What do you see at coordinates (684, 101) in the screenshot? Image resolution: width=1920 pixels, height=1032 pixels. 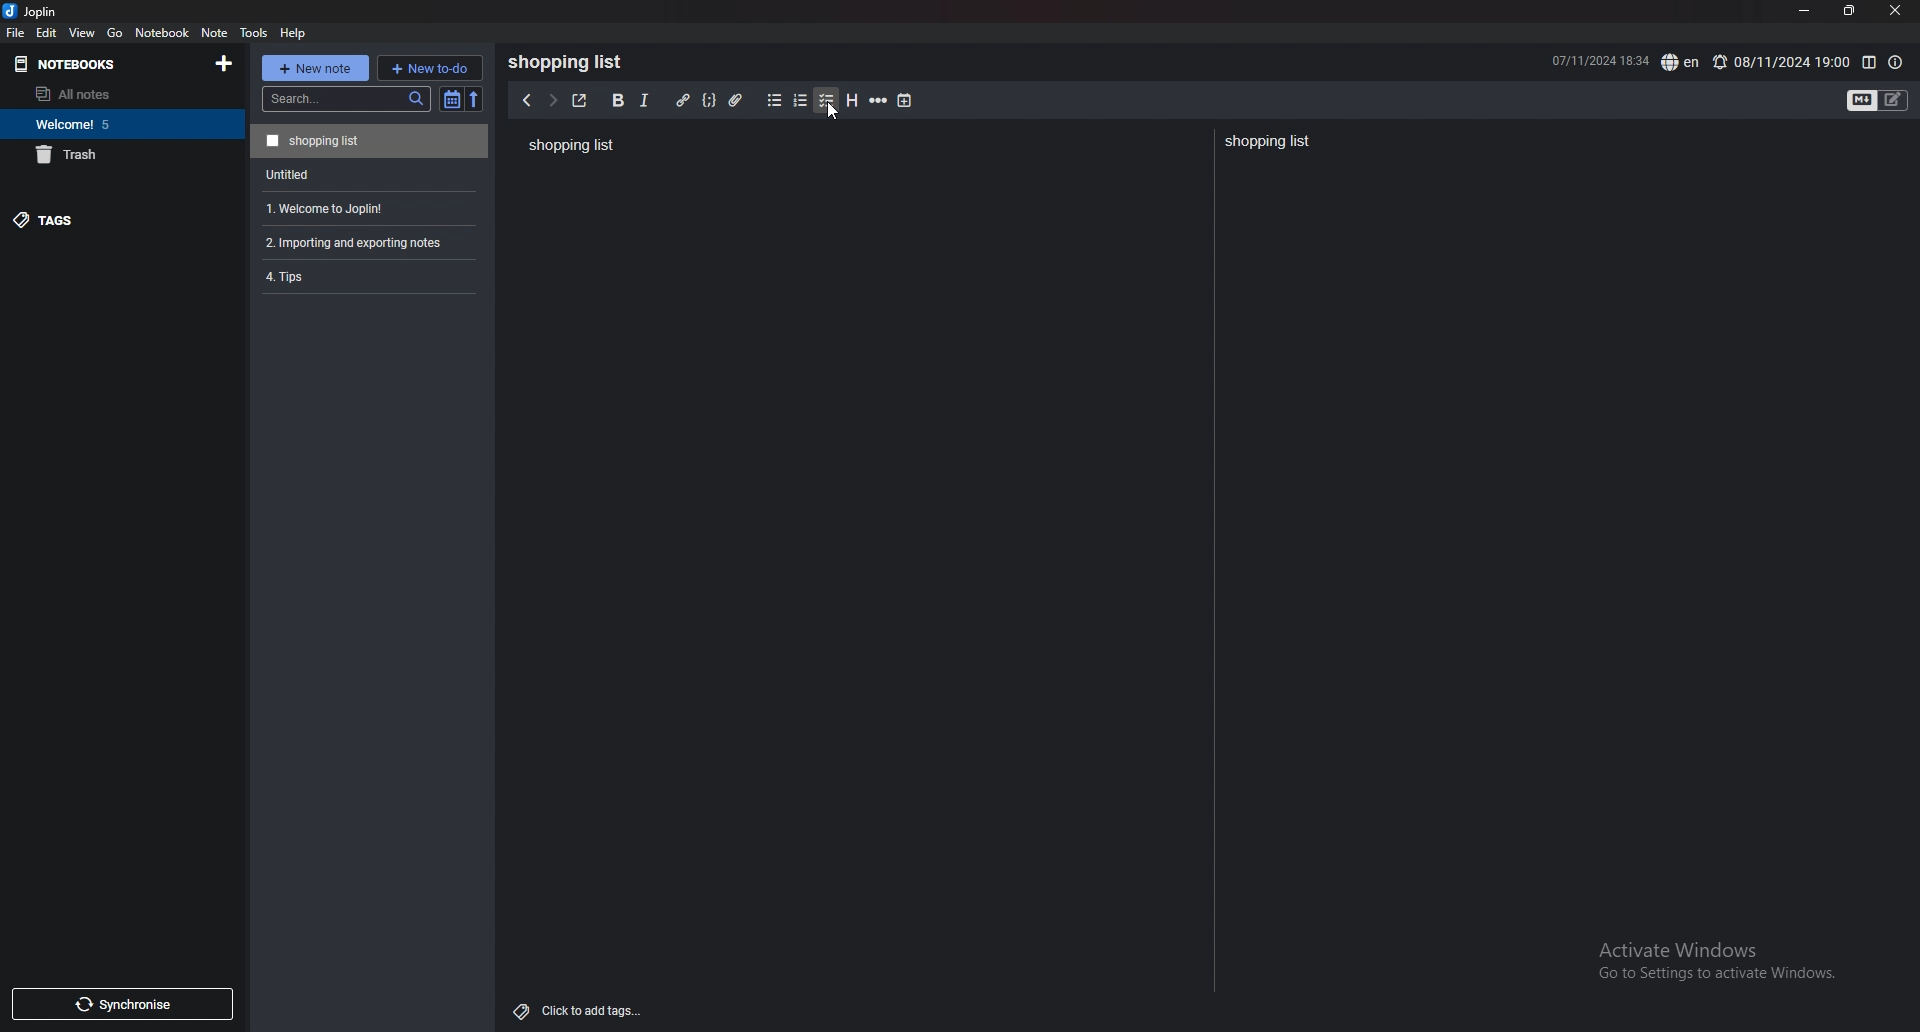 I see `hyperlink` at bounding box center [684, 101].